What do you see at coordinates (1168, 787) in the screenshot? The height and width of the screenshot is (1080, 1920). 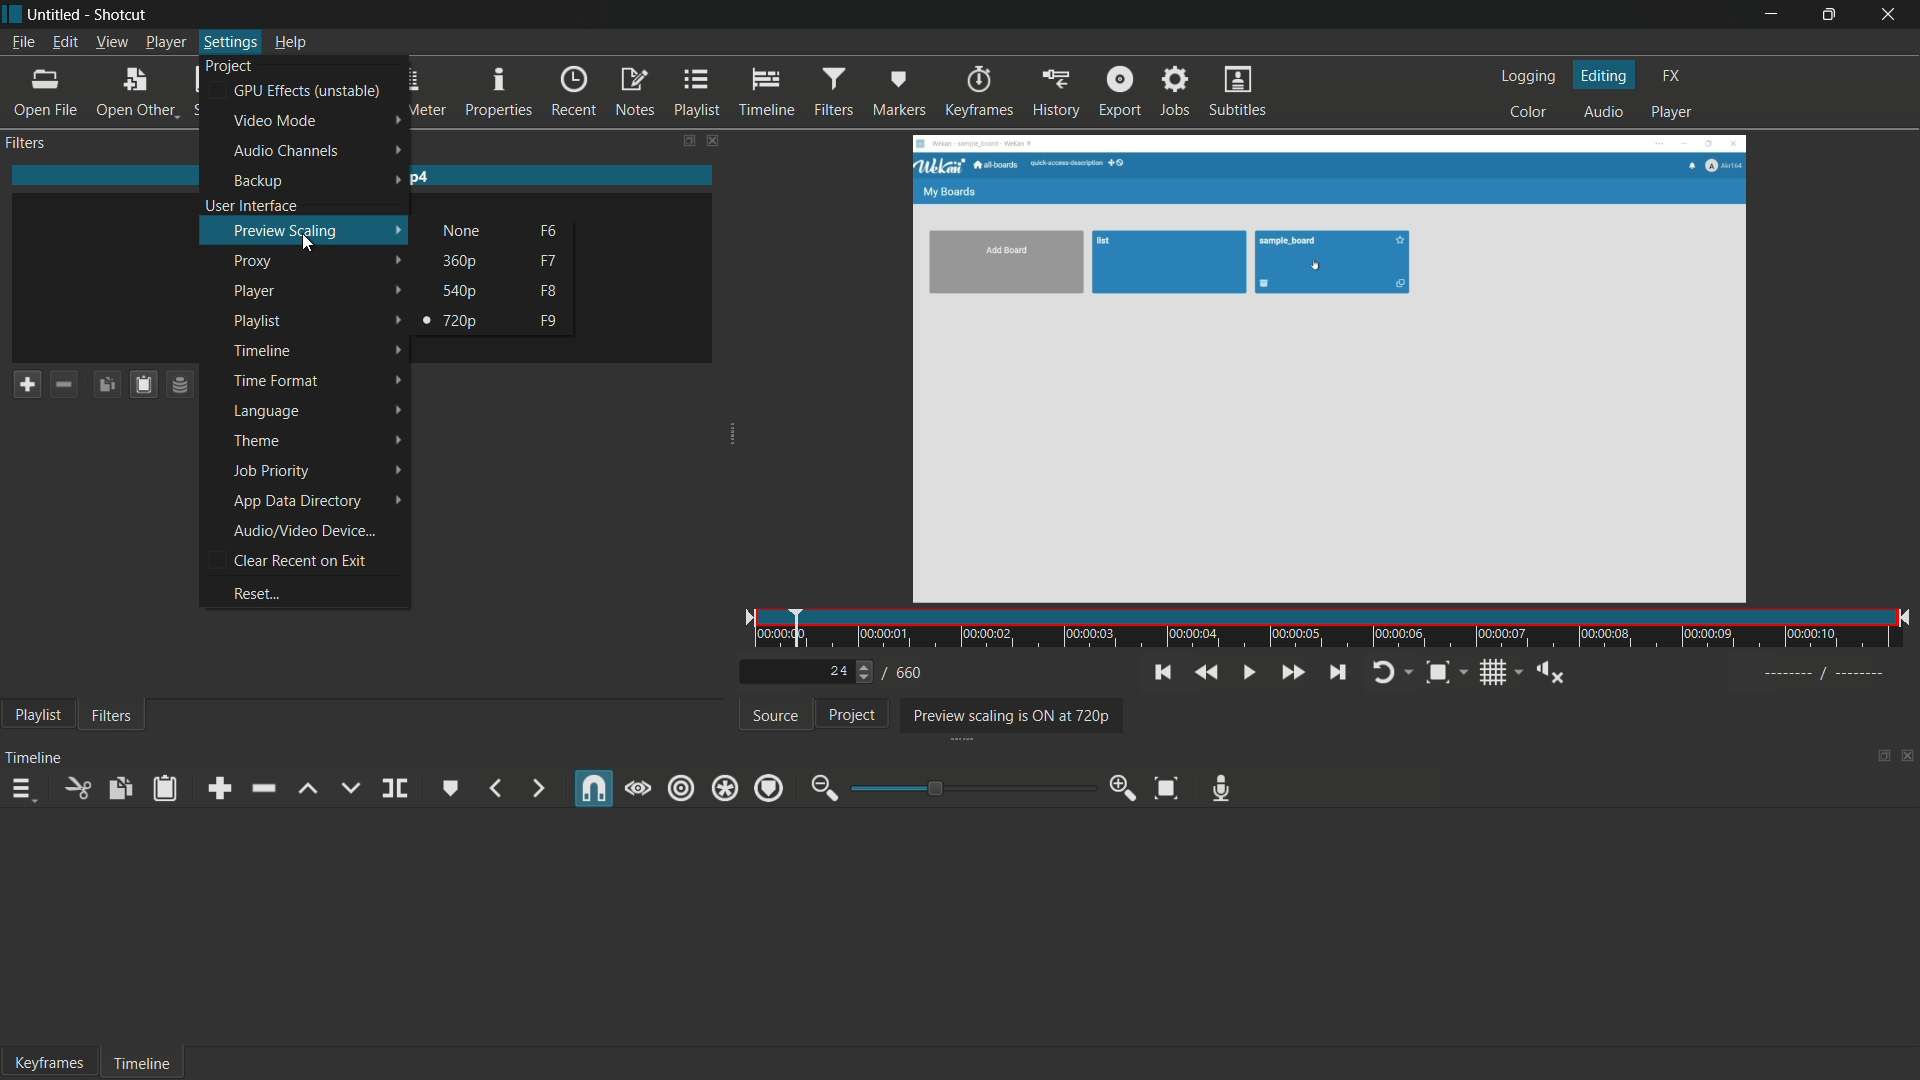 I see `zoom timeline to fit` at bounding box center [1168, 787].